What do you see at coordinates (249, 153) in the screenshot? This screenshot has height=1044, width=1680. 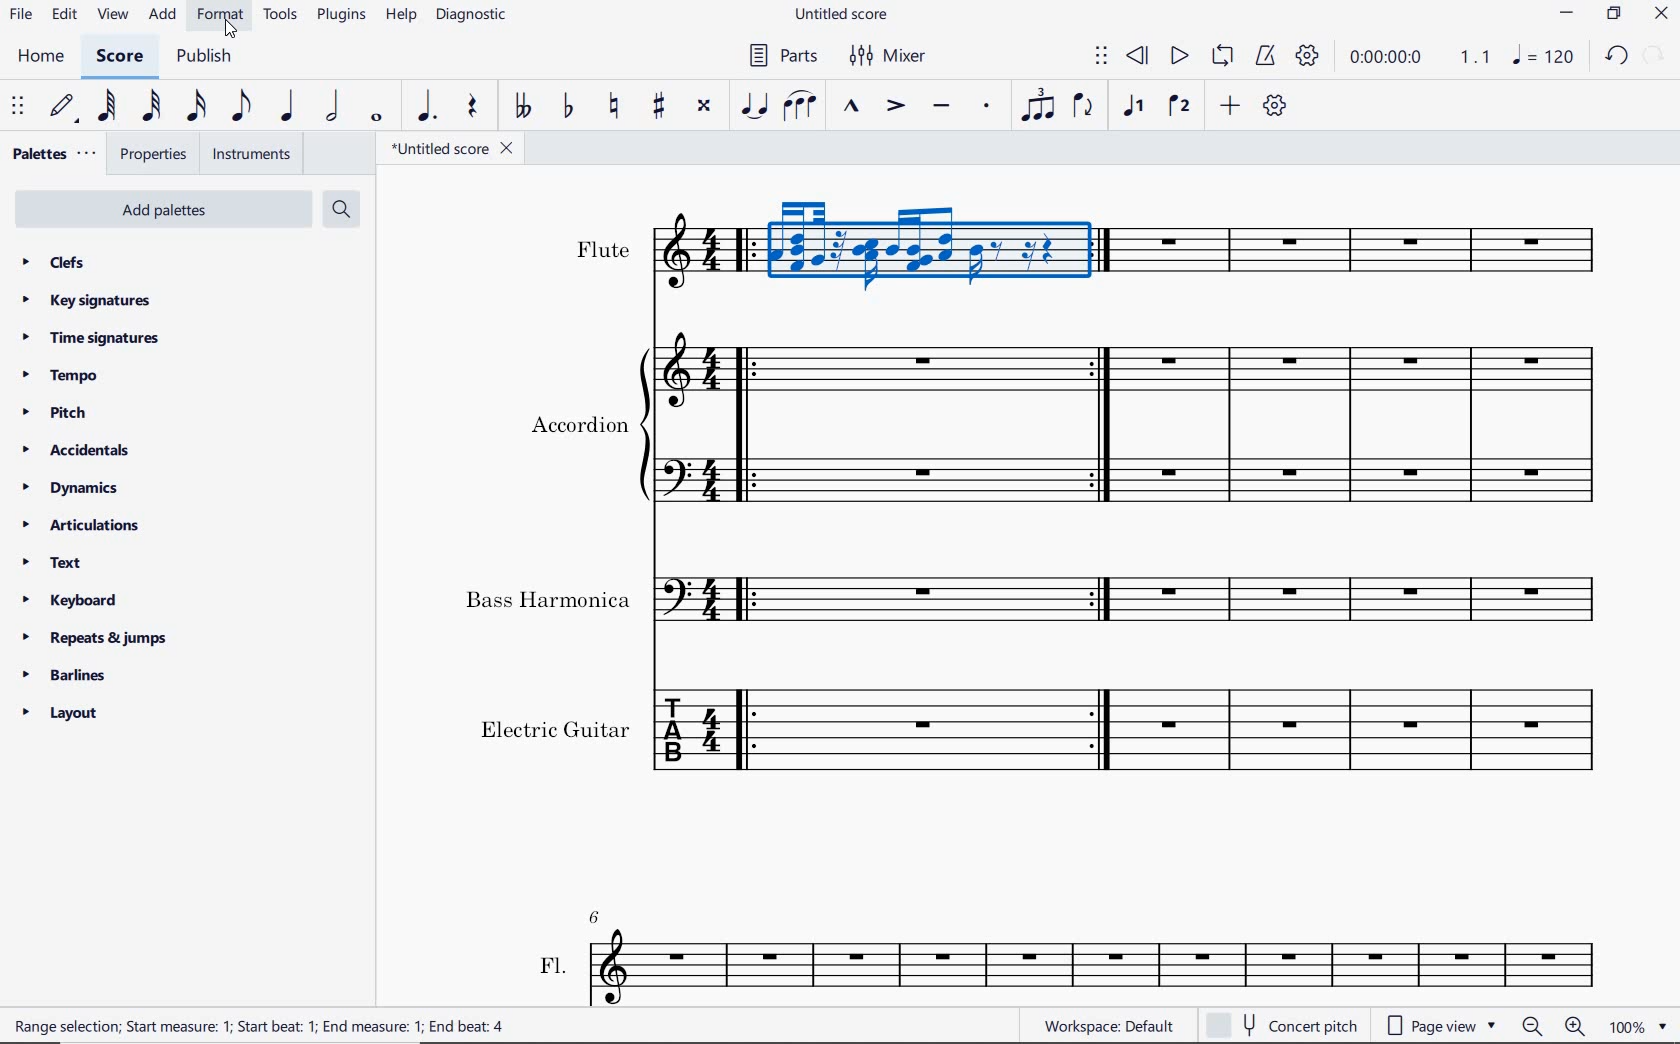 I see `instruments` at bounding box center [249, 153].